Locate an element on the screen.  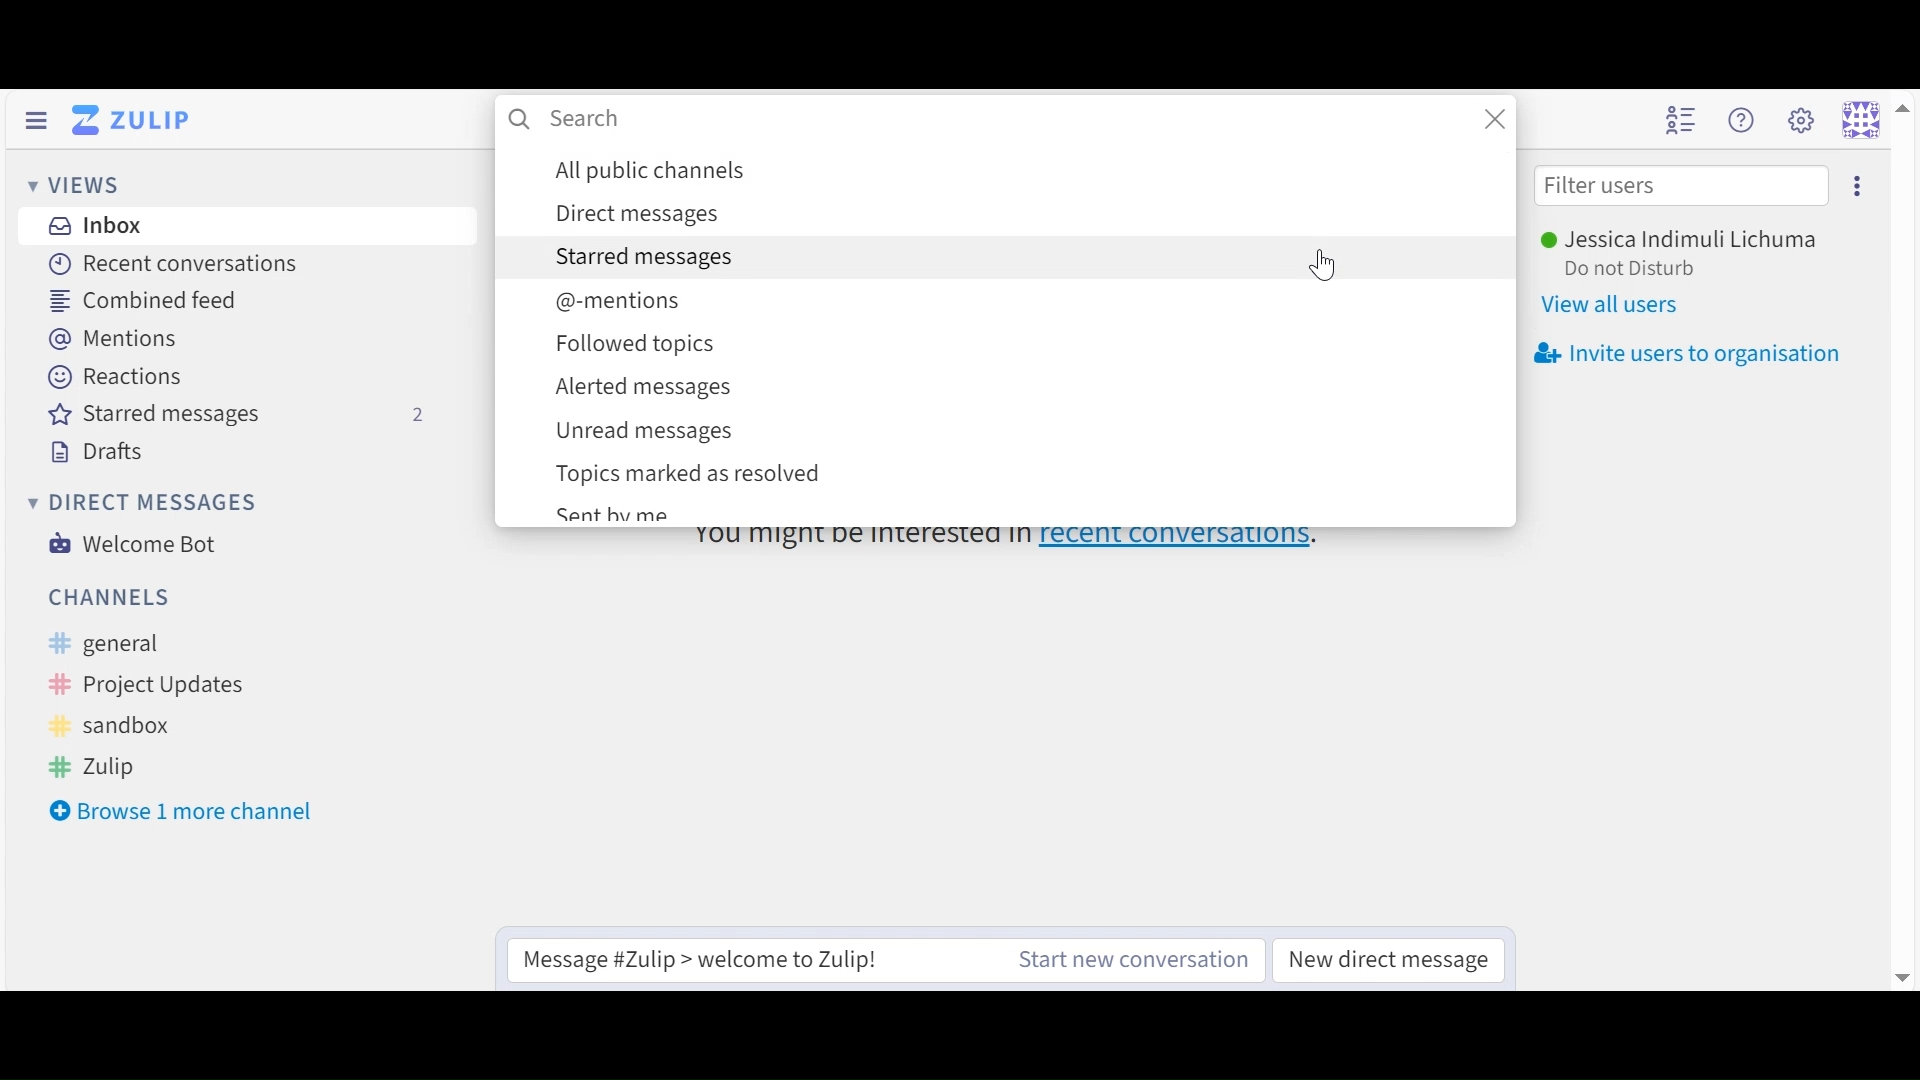
main menu is located at coordinates (1798, 120).